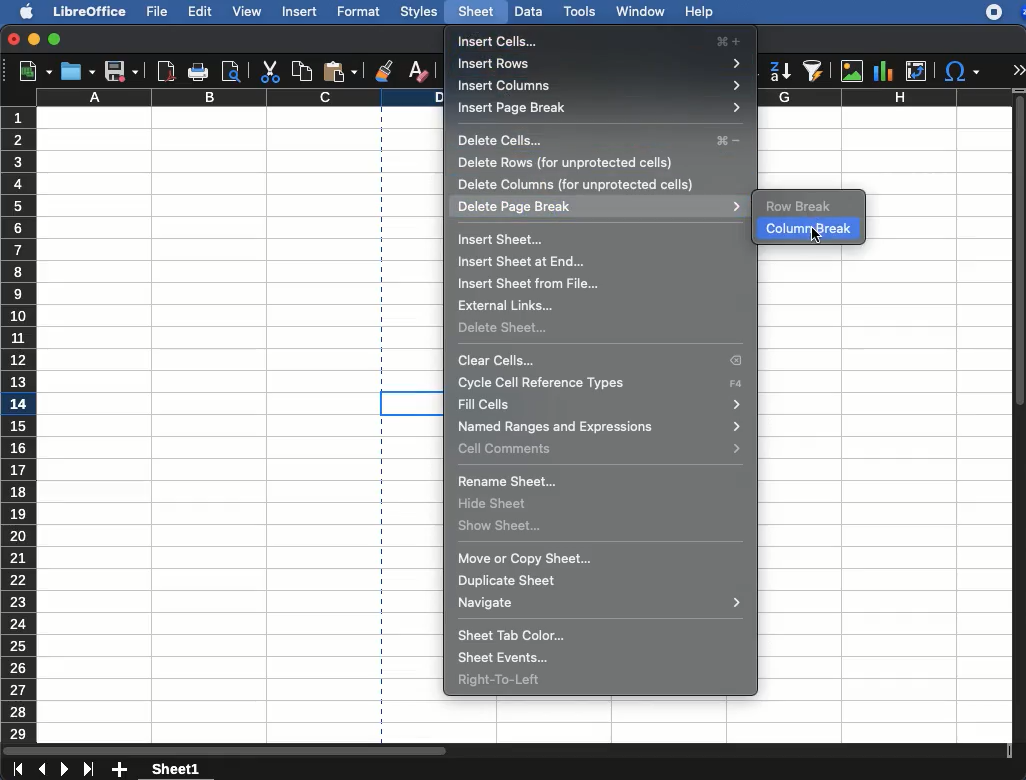  What do you see at coordinates (343, 70) in the screenshot?
I see `paste` at bounding box center [343, 70].